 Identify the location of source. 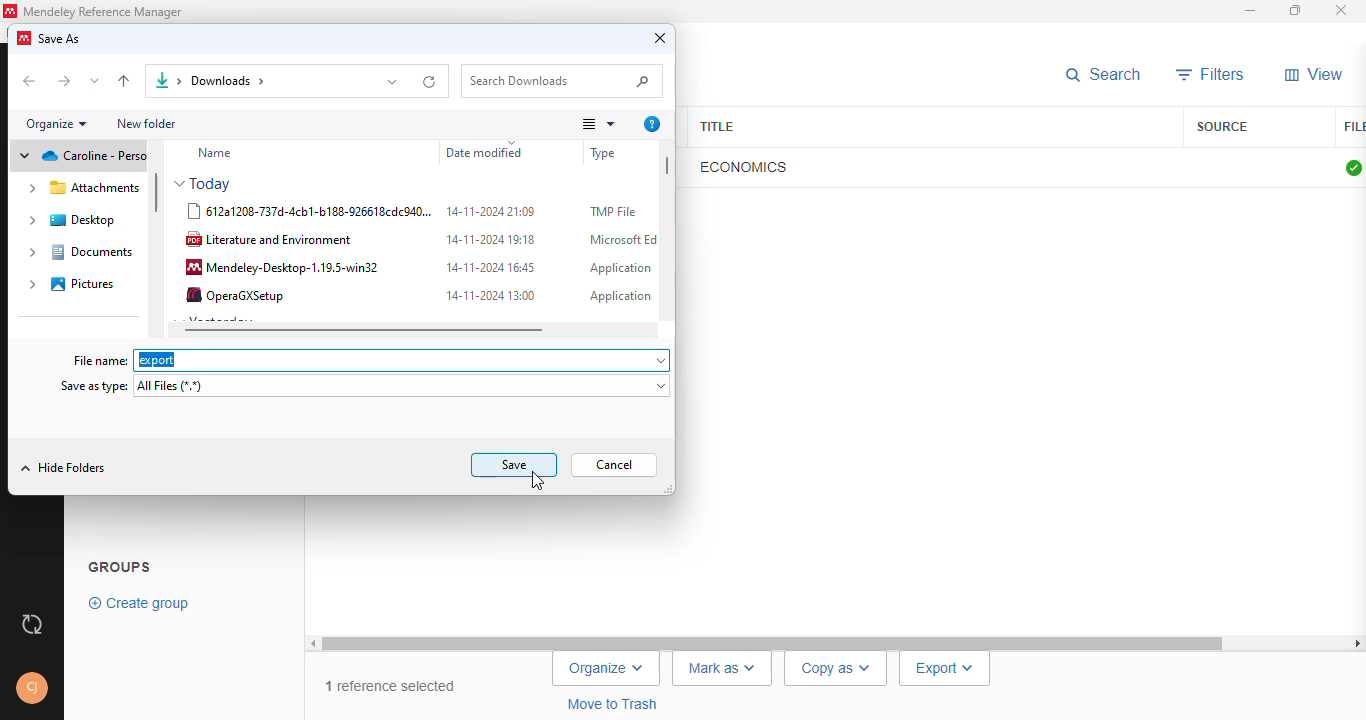
(1223, 127).